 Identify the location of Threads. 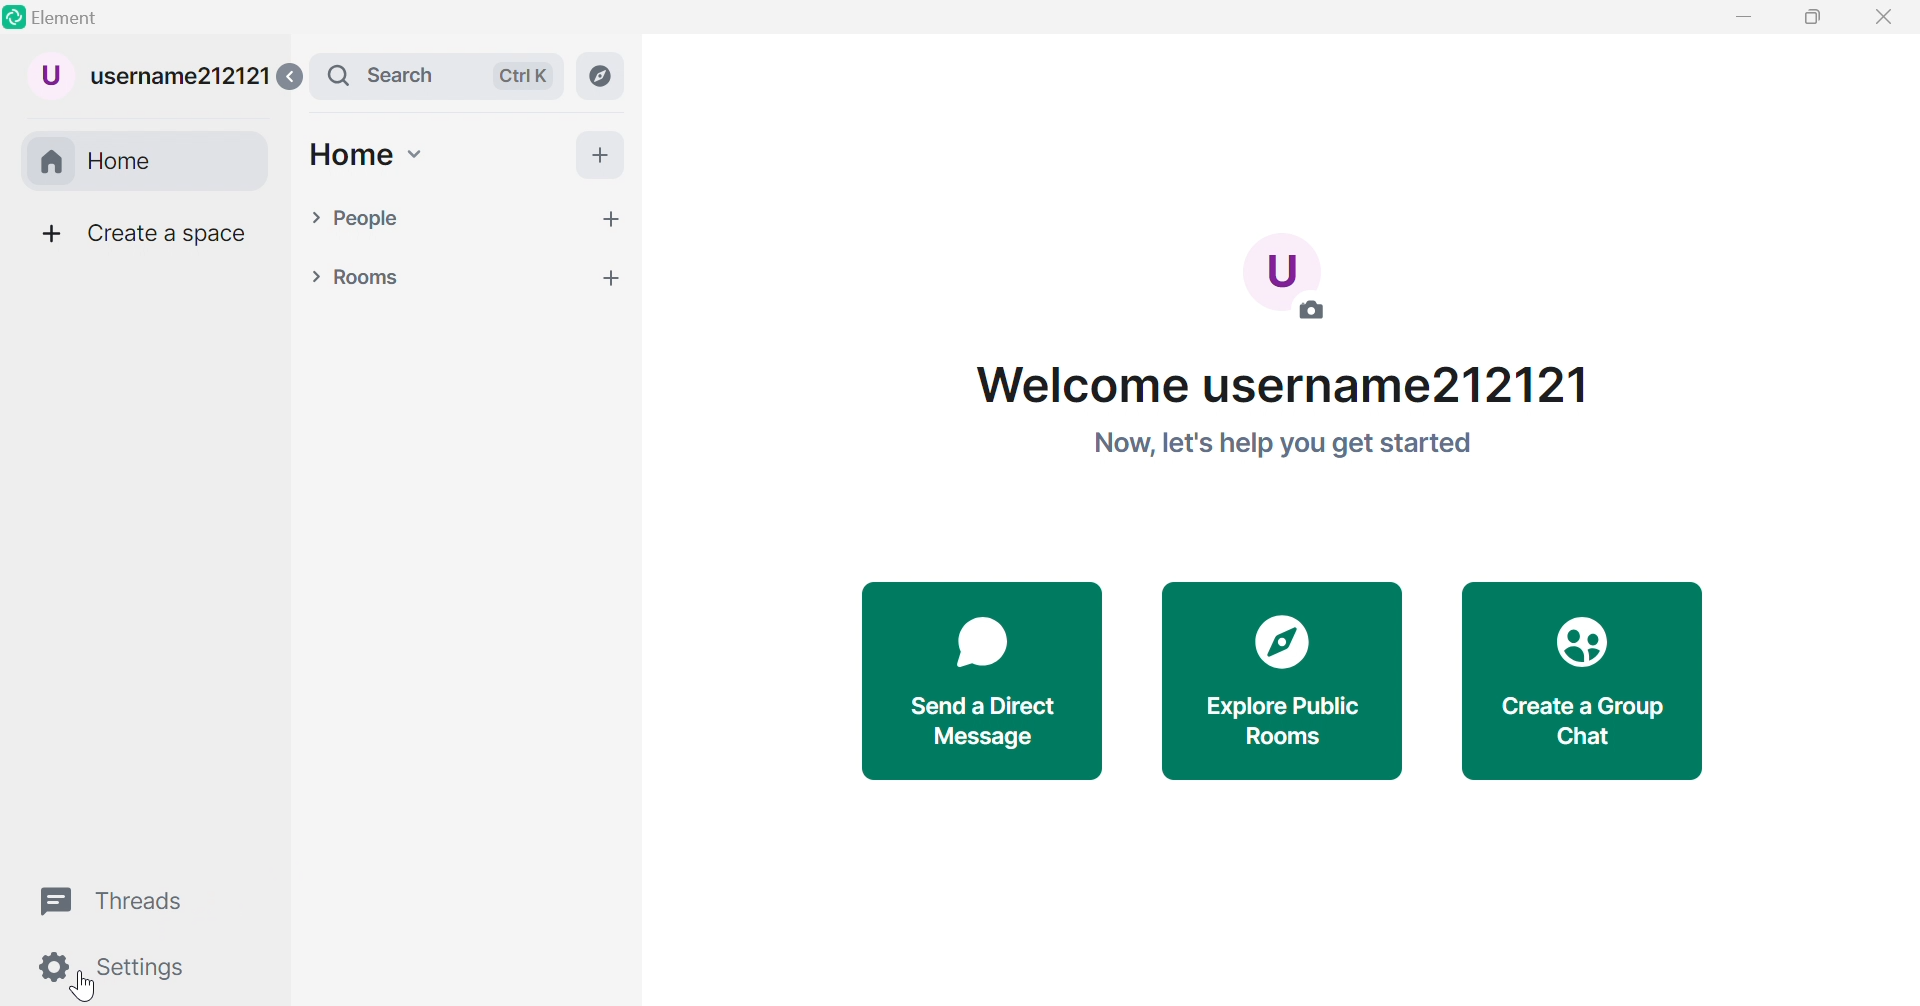
(111, 898).